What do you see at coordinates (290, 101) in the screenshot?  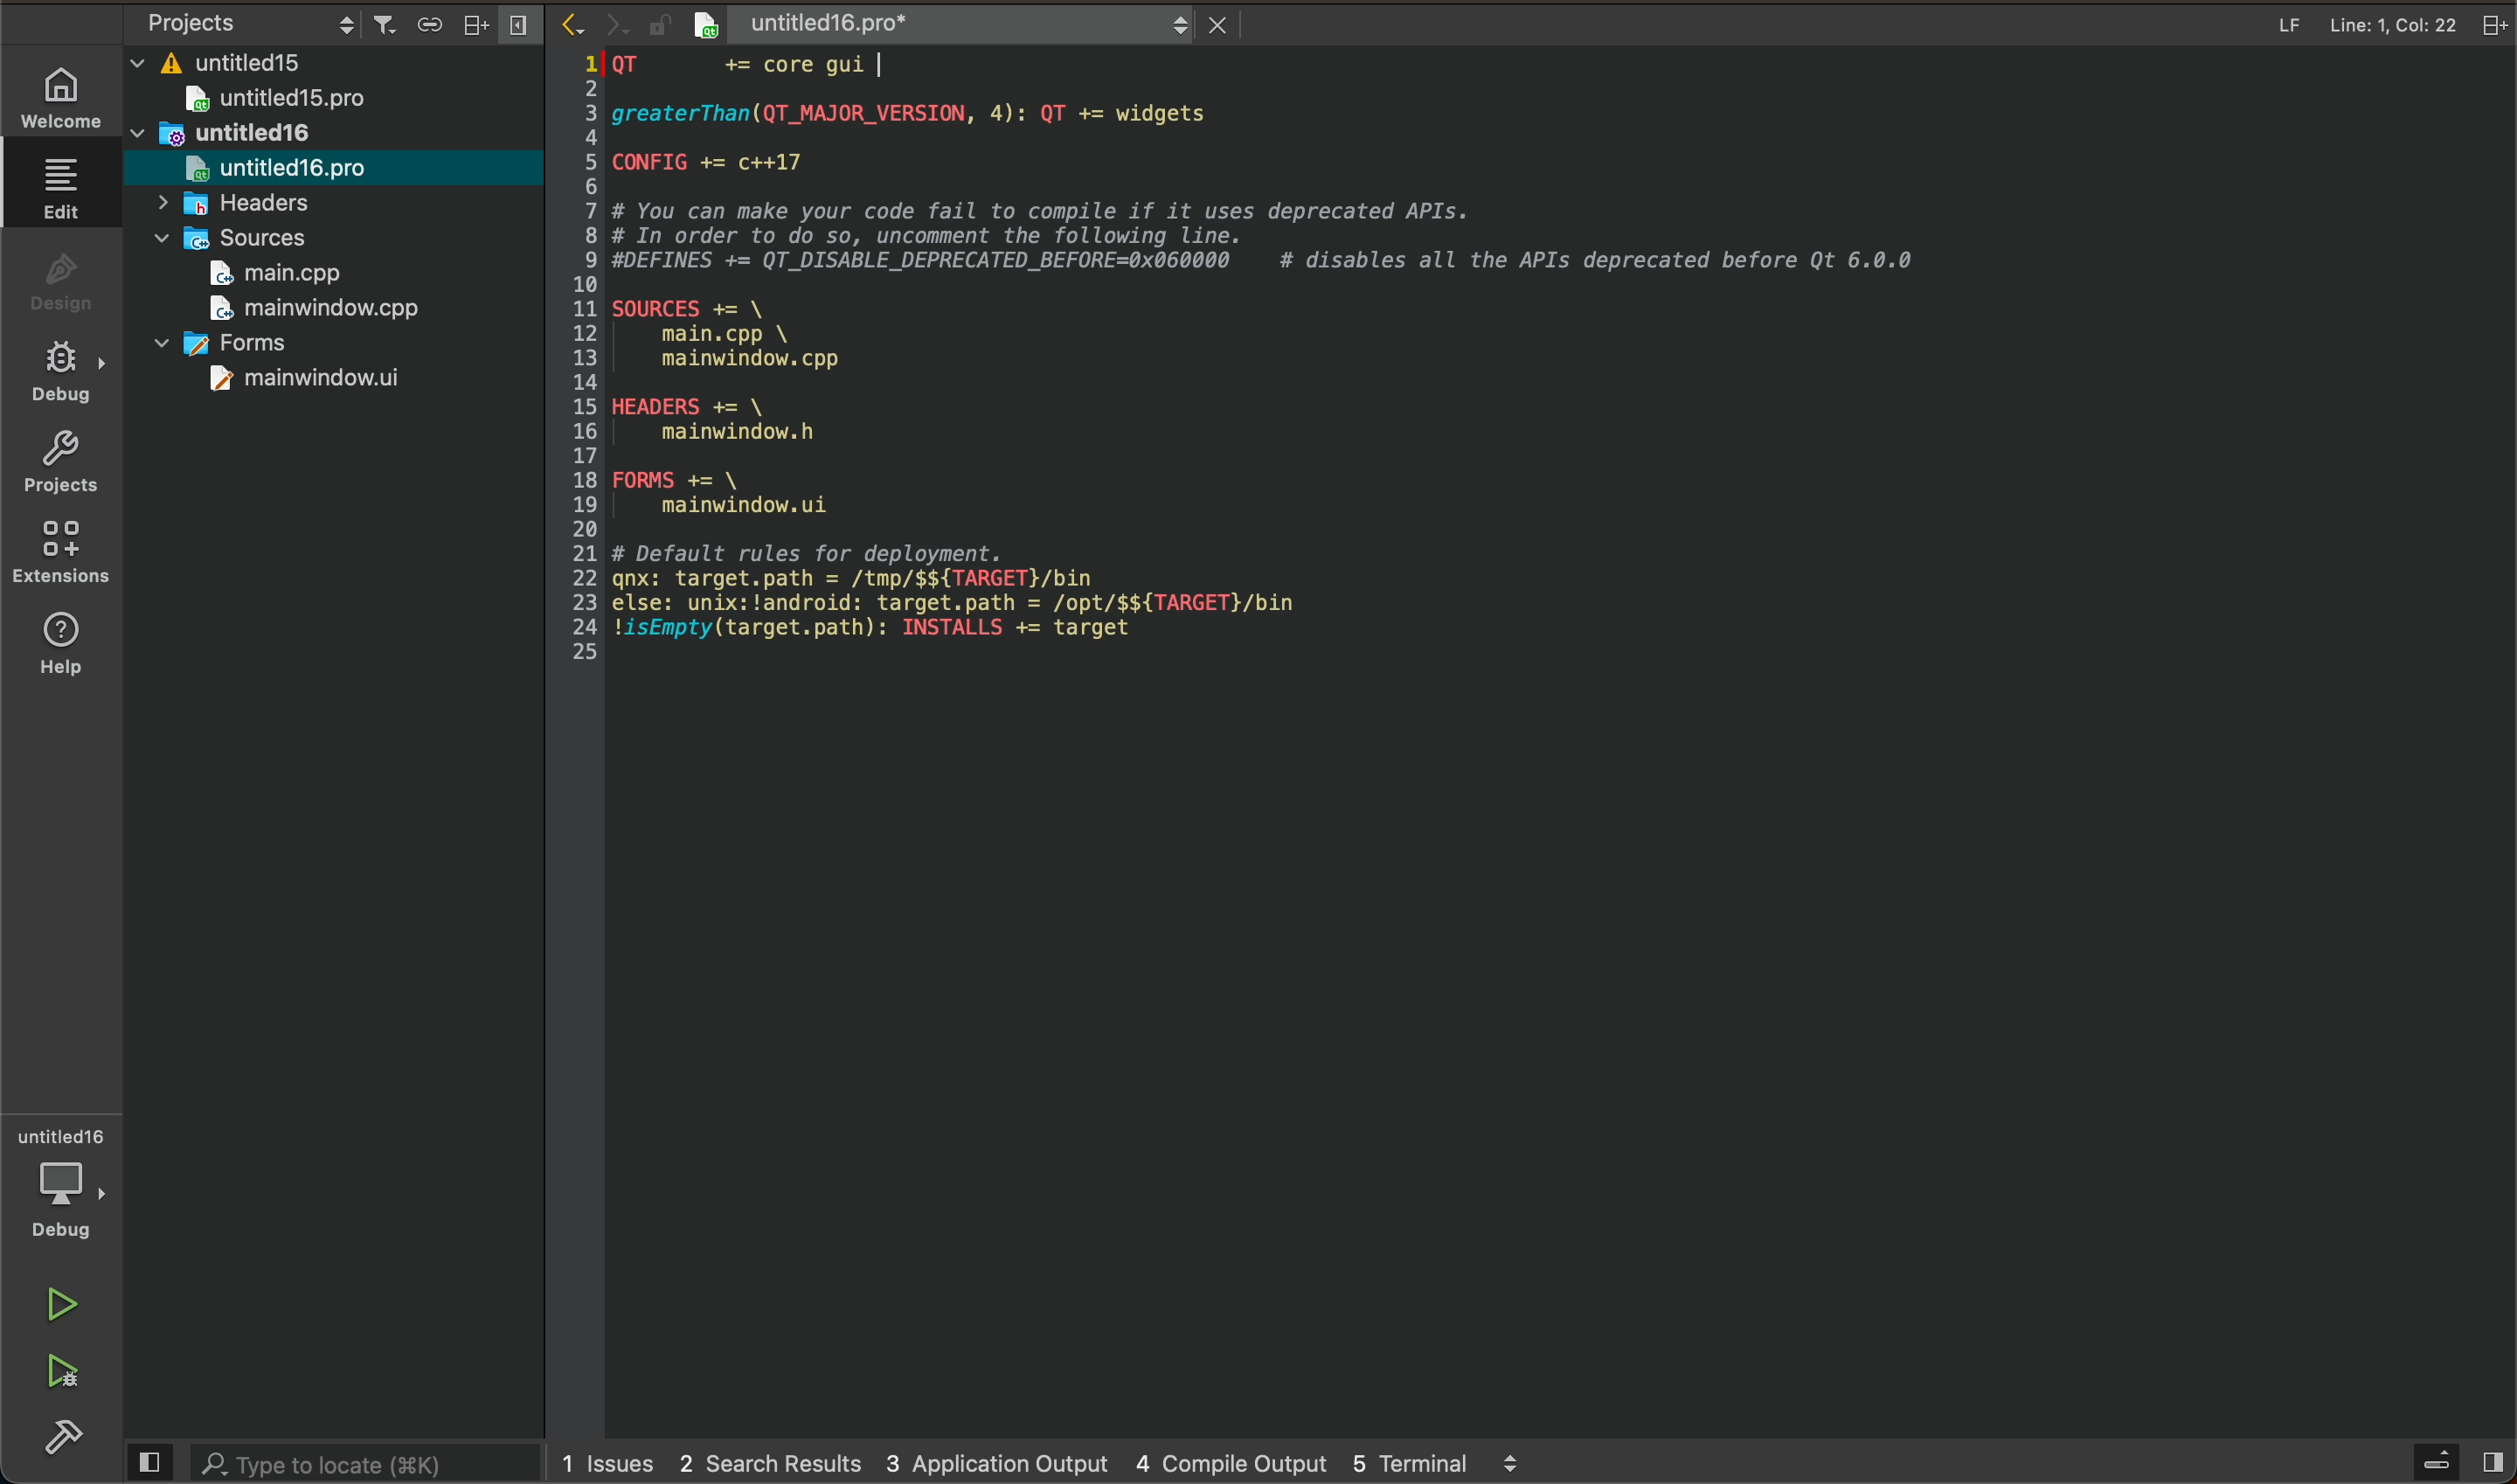 I see `untitled15pro` at bounding box center [290, 101].